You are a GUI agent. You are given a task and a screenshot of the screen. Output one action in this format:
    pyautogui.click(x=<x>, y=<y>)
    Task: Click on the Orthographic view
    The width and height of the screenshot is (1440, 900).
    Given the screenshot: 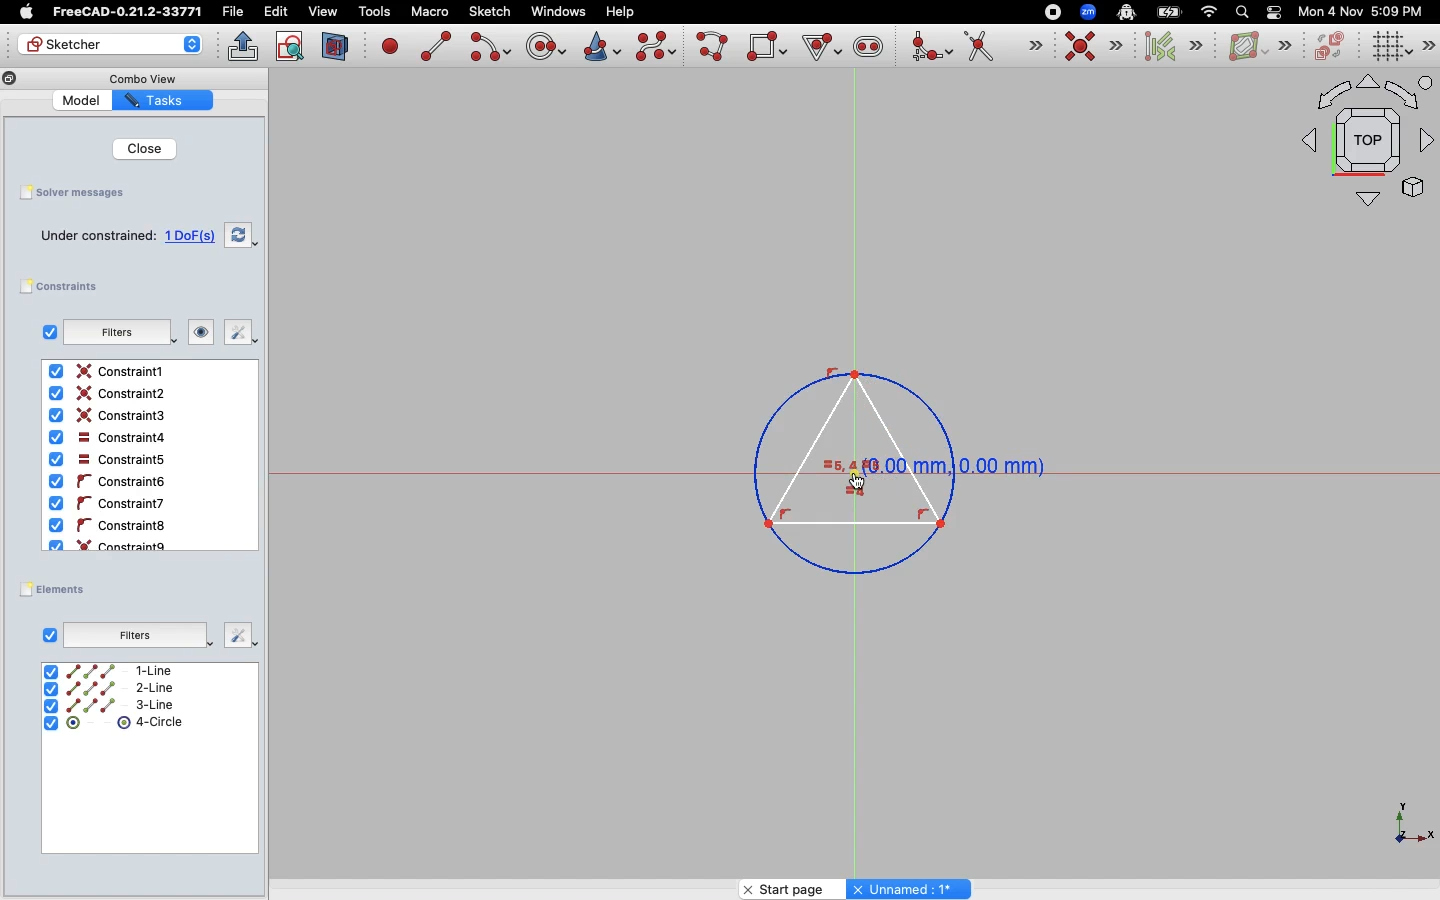 What is the action you would take?
    pyautogui.click(x=1368, y=143)
    